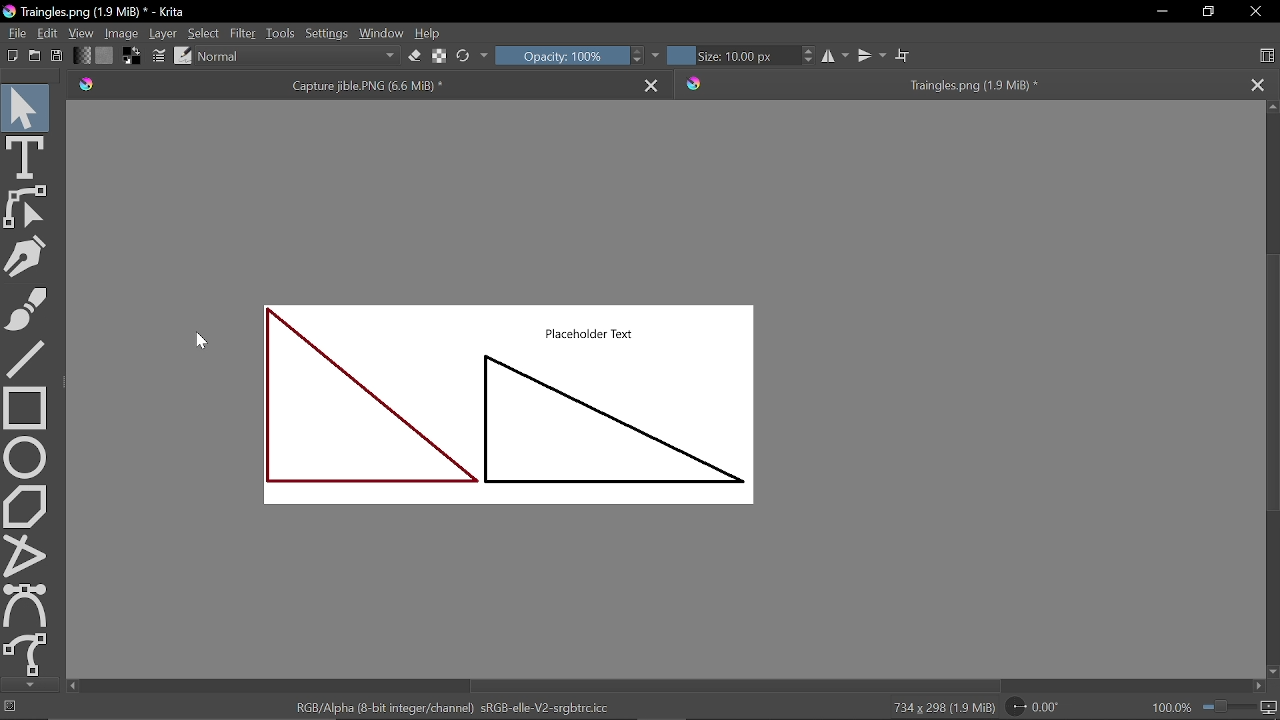  I want to click on New document, so click(10, 56).